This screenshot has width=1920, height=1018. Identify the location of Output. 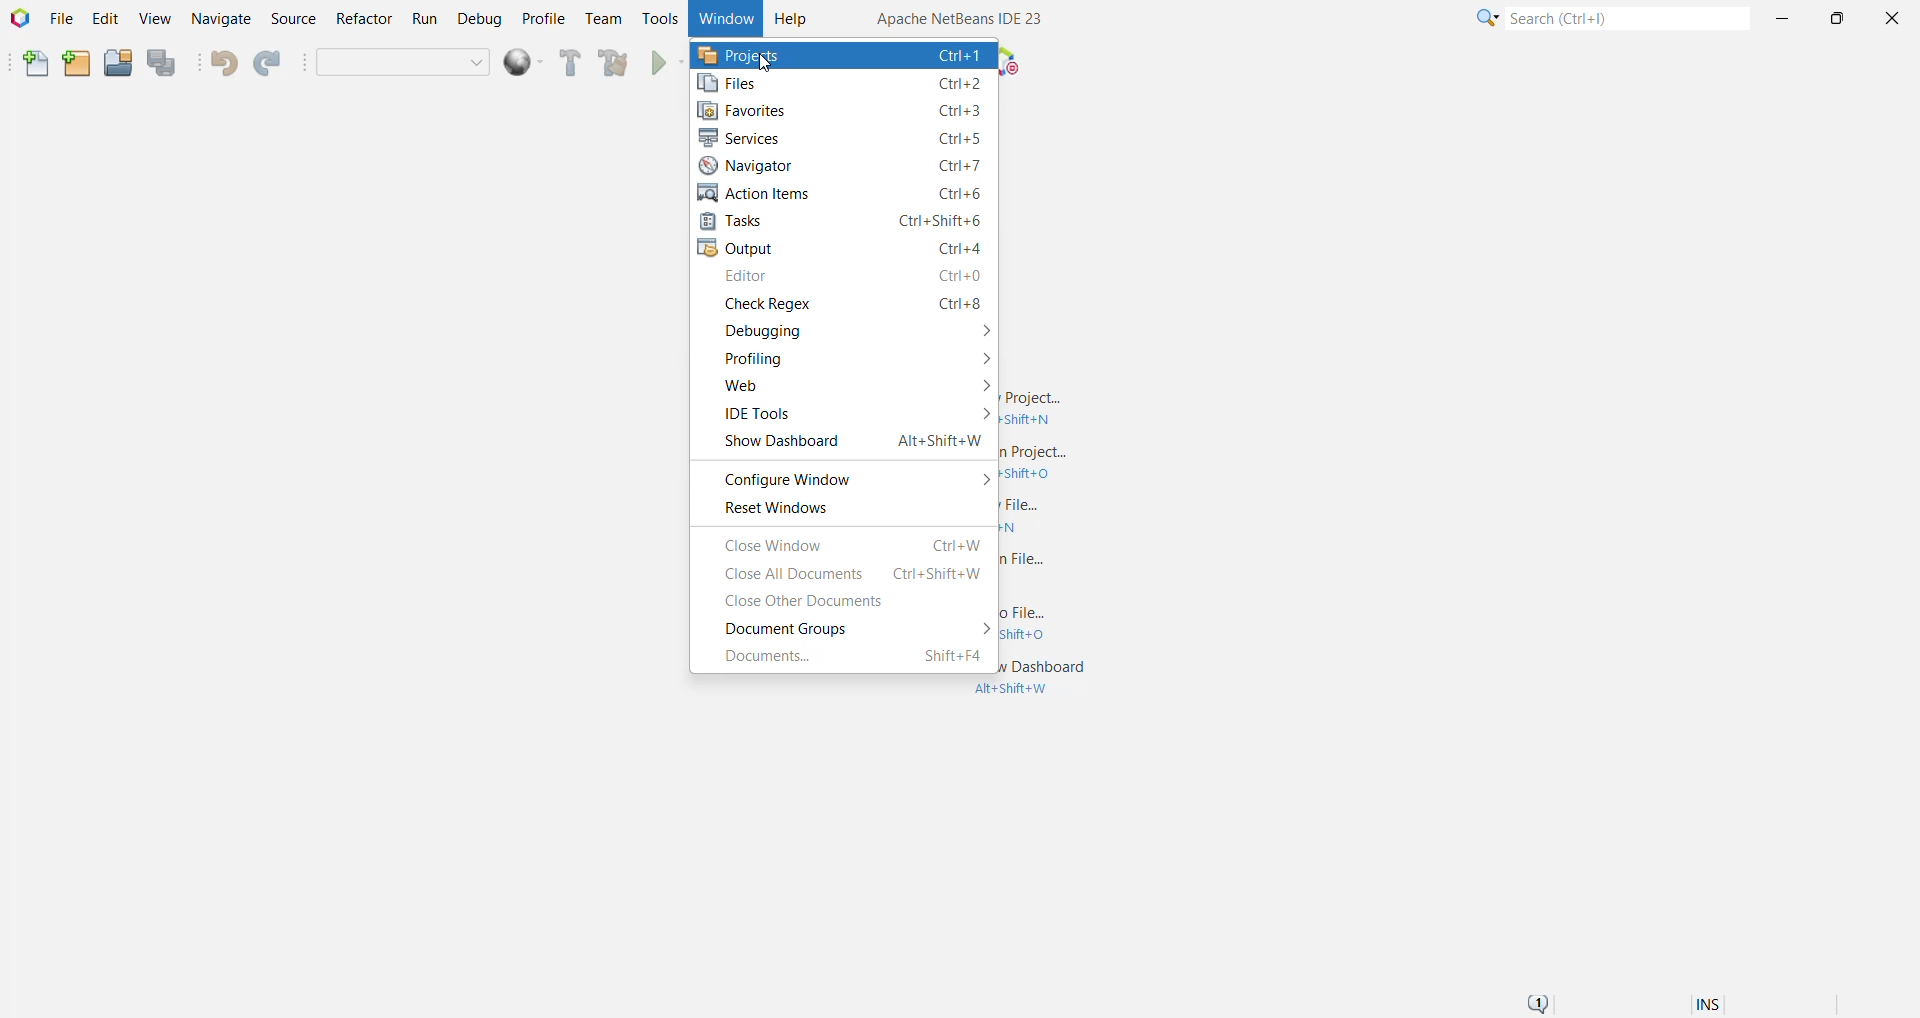
(846, 249).